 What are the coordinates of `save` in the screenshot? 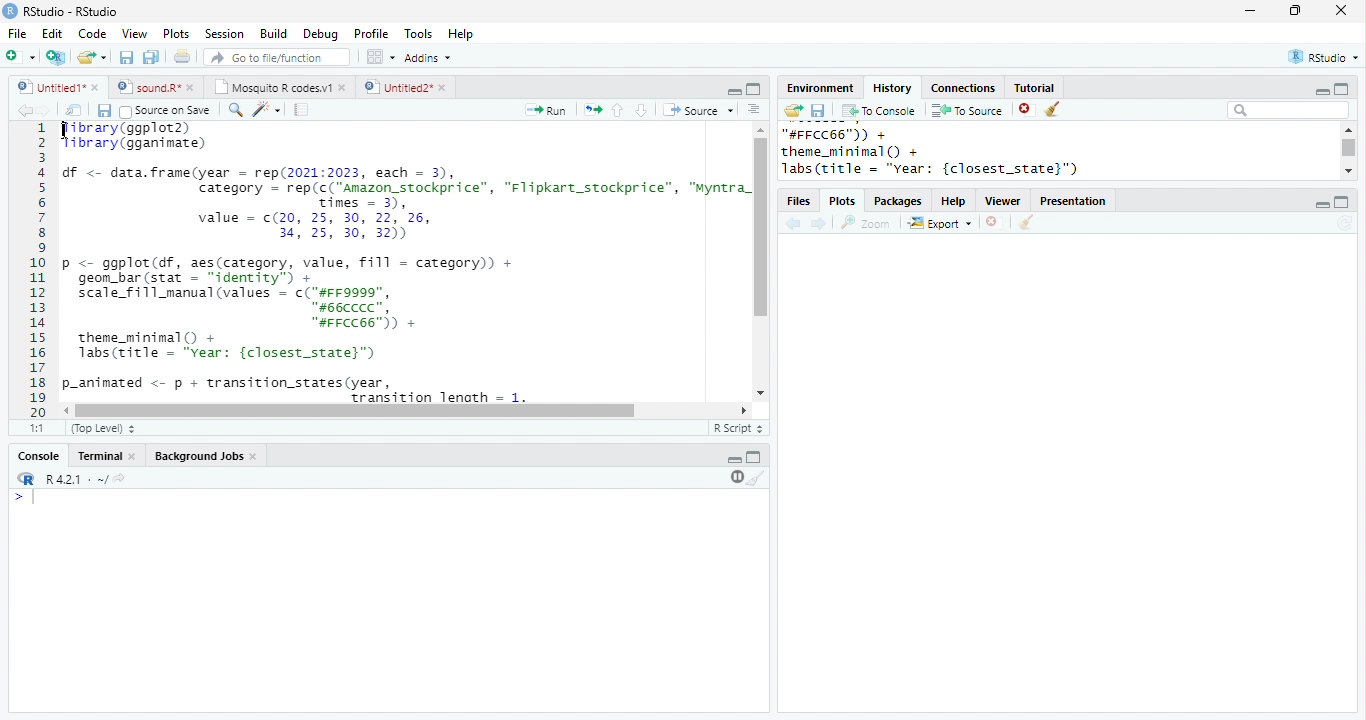 It's located at (126, 57).